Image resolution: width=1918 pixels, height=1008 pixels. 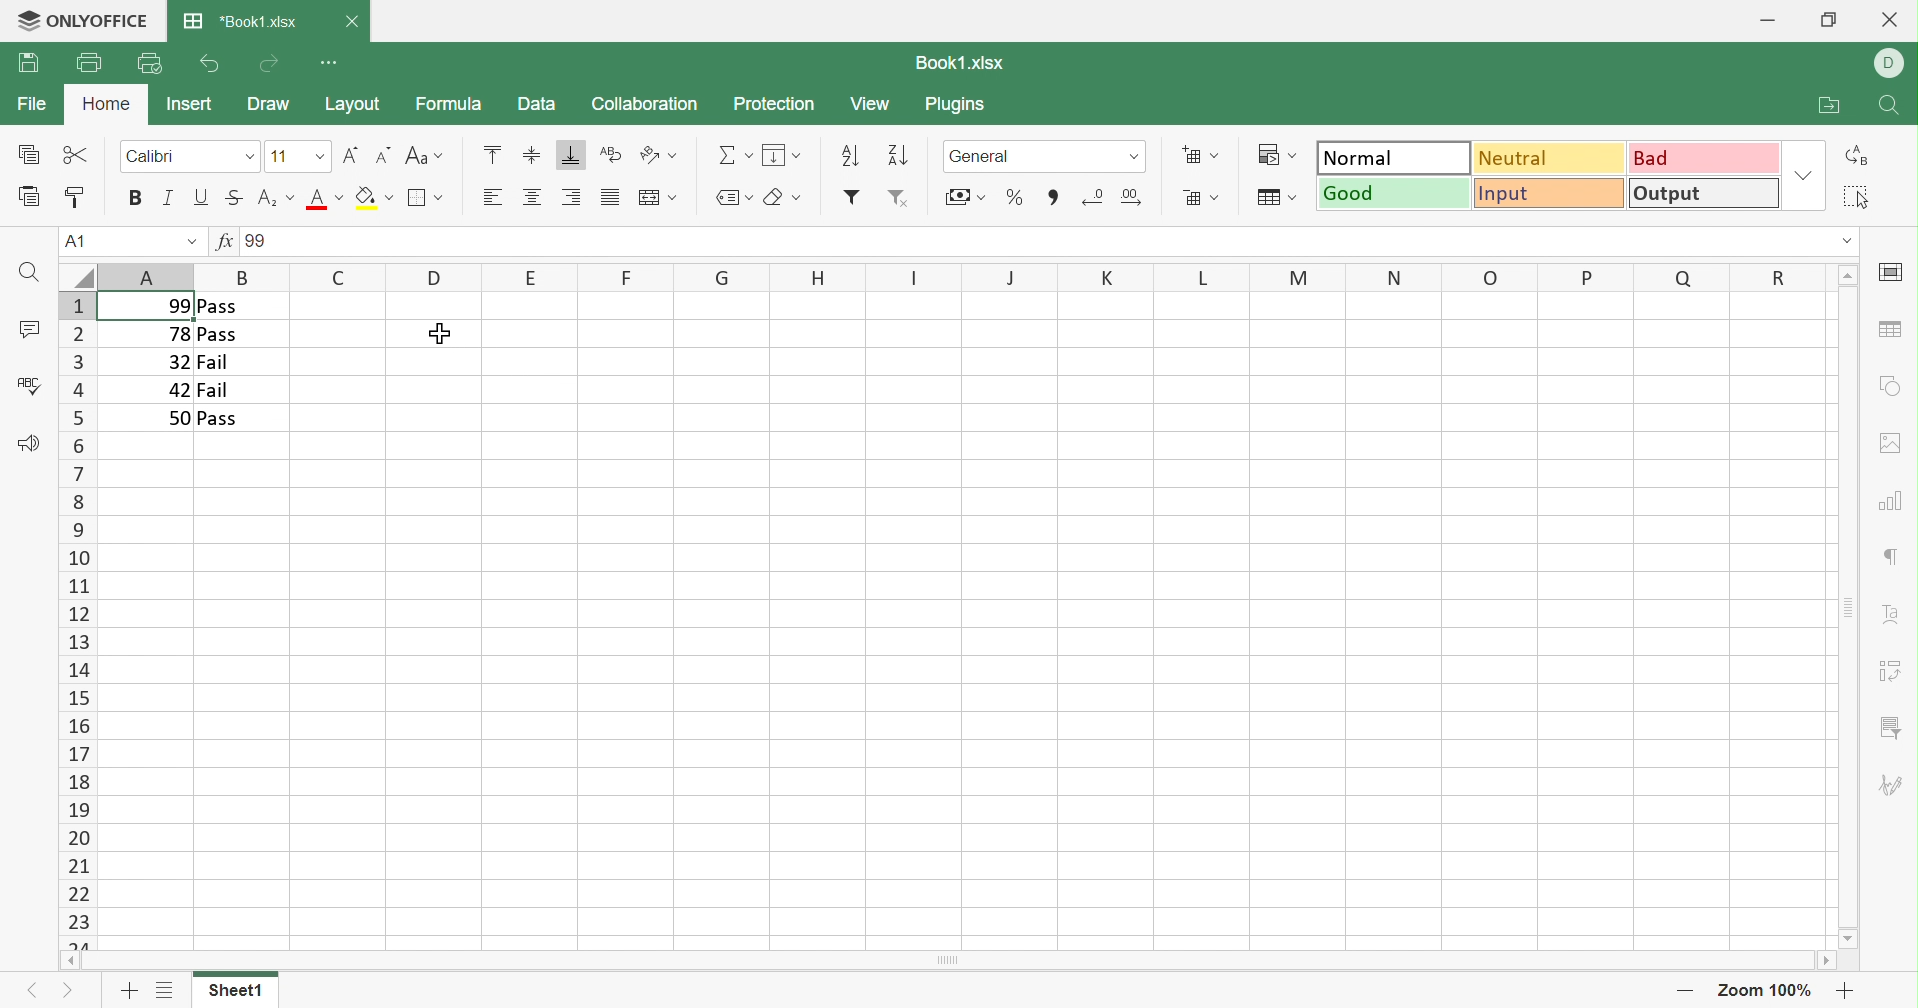 I want to click on logo, so click(x=23, y=19).